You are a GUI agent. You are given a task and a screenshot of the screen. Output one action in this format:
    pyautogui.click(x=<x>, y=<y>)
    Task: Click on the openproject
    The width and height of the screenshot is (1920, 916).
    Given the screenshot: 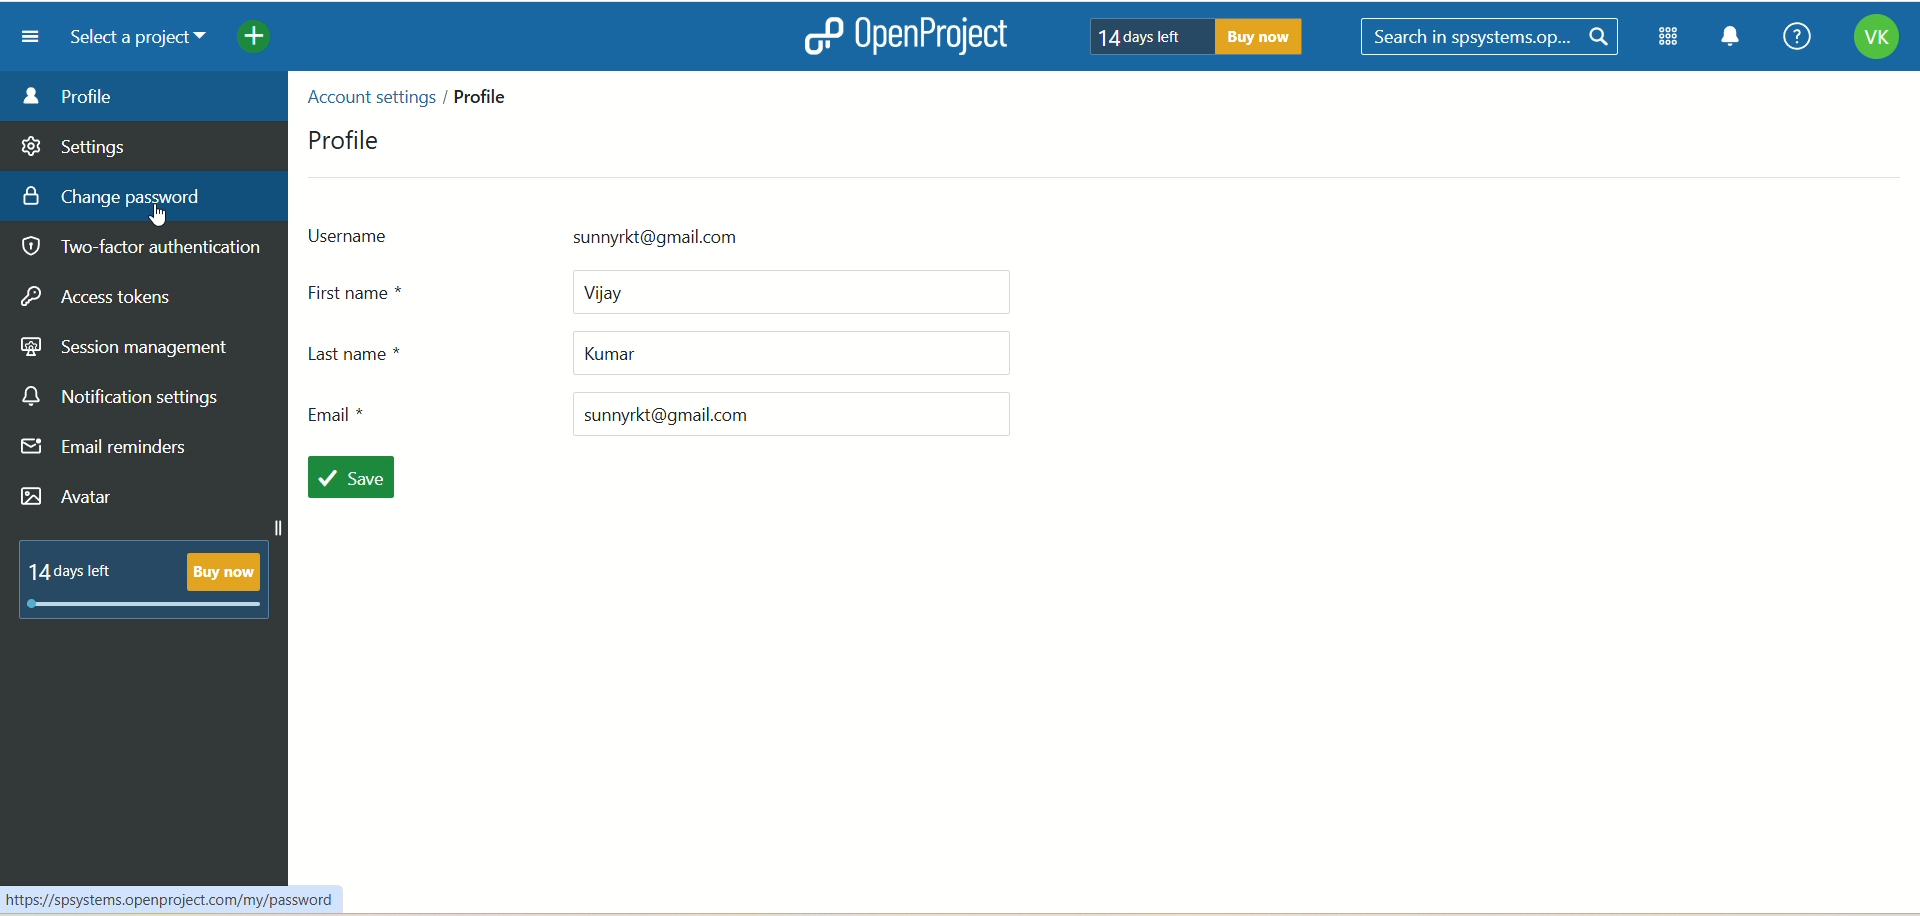 What is the action you would take?
    pyautogui.click(x=901, y=35)
    